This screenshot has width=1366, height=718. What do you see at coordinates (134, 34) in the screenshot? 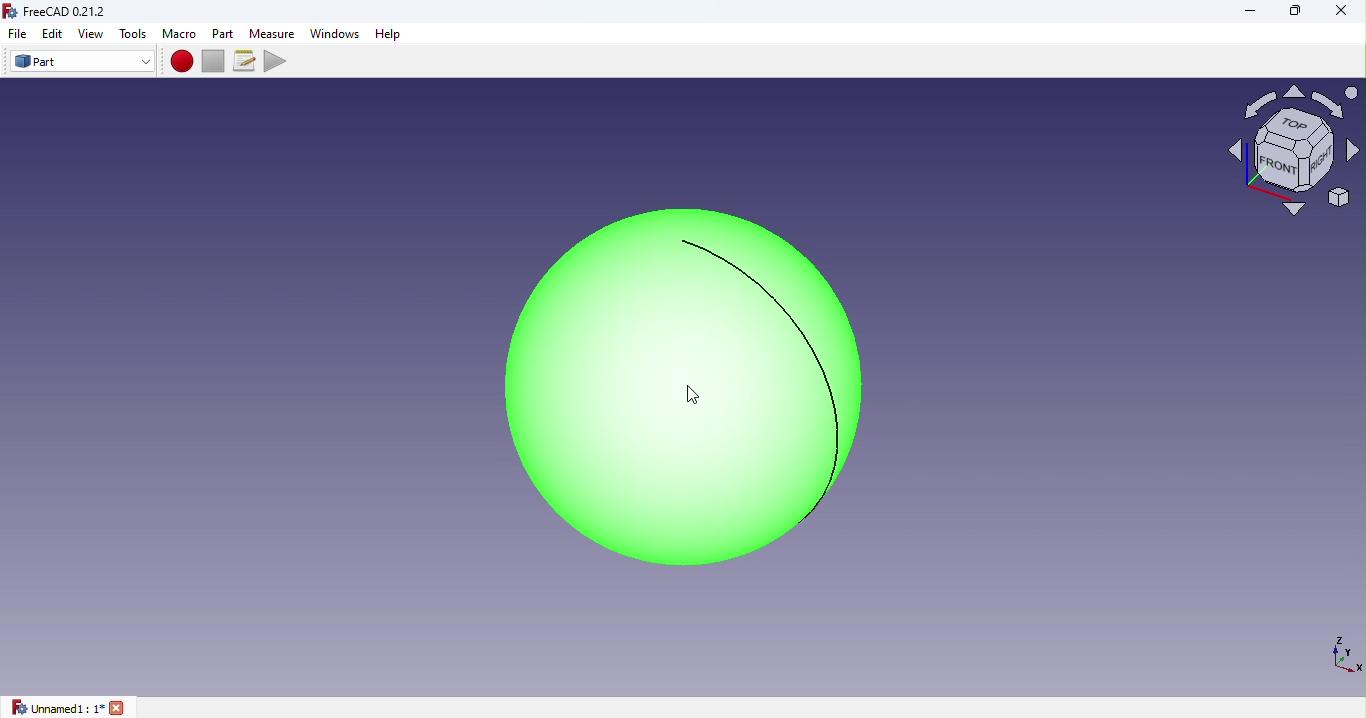
I see `Tools` at bounding box center [134, 34].